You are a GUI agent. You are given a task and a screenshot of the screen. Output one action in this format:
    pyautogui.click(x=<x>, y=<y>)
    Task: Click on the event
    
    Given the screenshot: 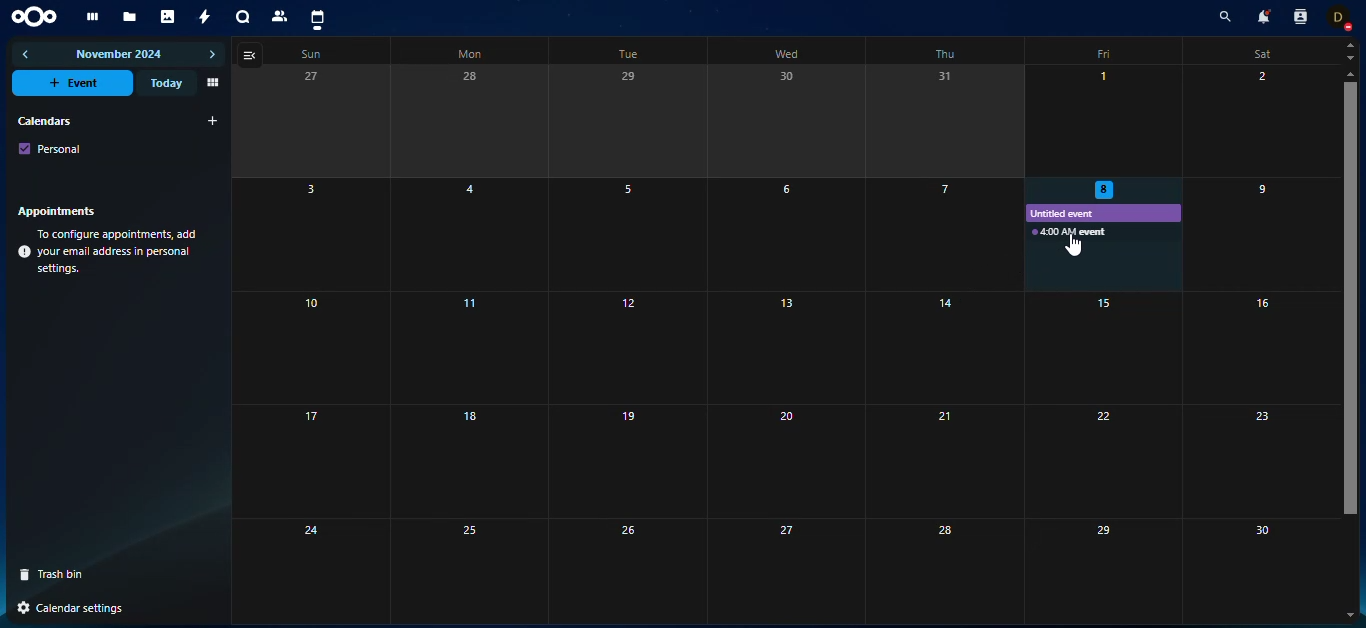 What is the action you would take?
    pyautogui.click(x=75, y=83)
    